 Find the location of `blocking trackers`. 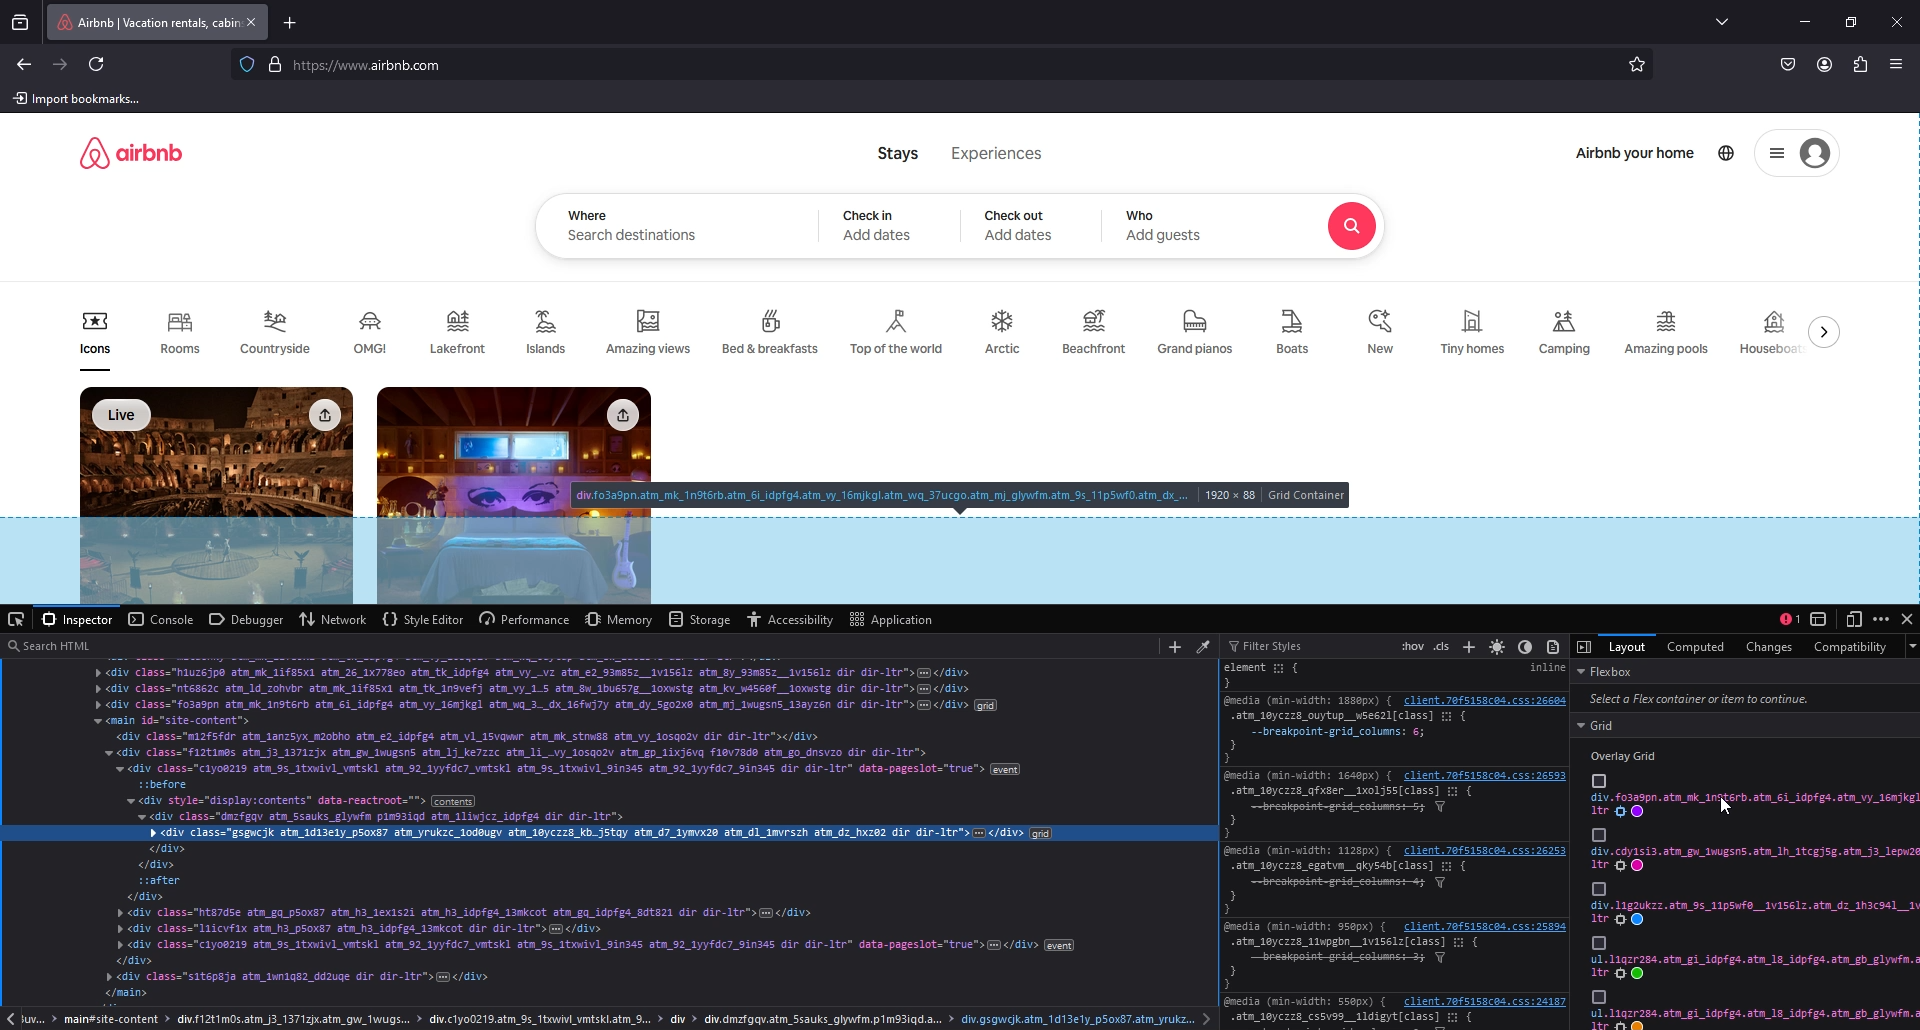

blocking trackers is located at coordinates (246, 63).